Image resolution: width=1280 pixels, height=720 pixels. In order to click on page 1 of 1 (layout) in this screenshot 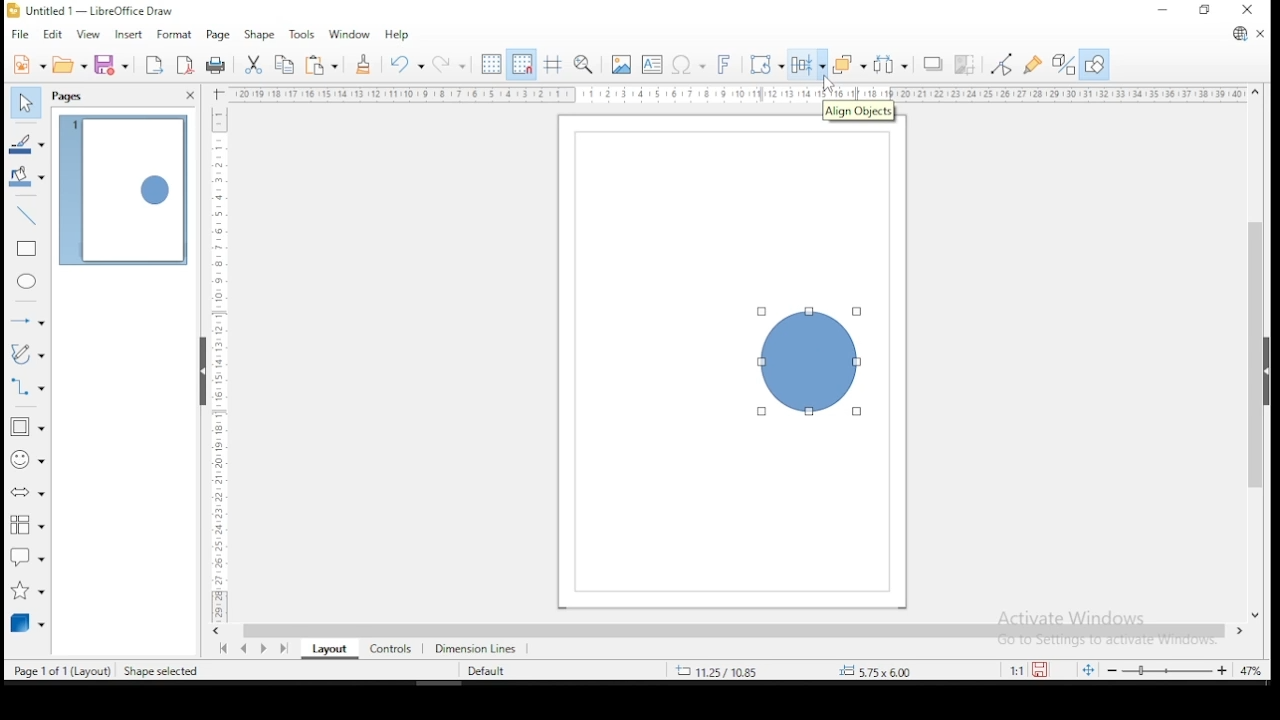, I will do `click(63, 669)`.